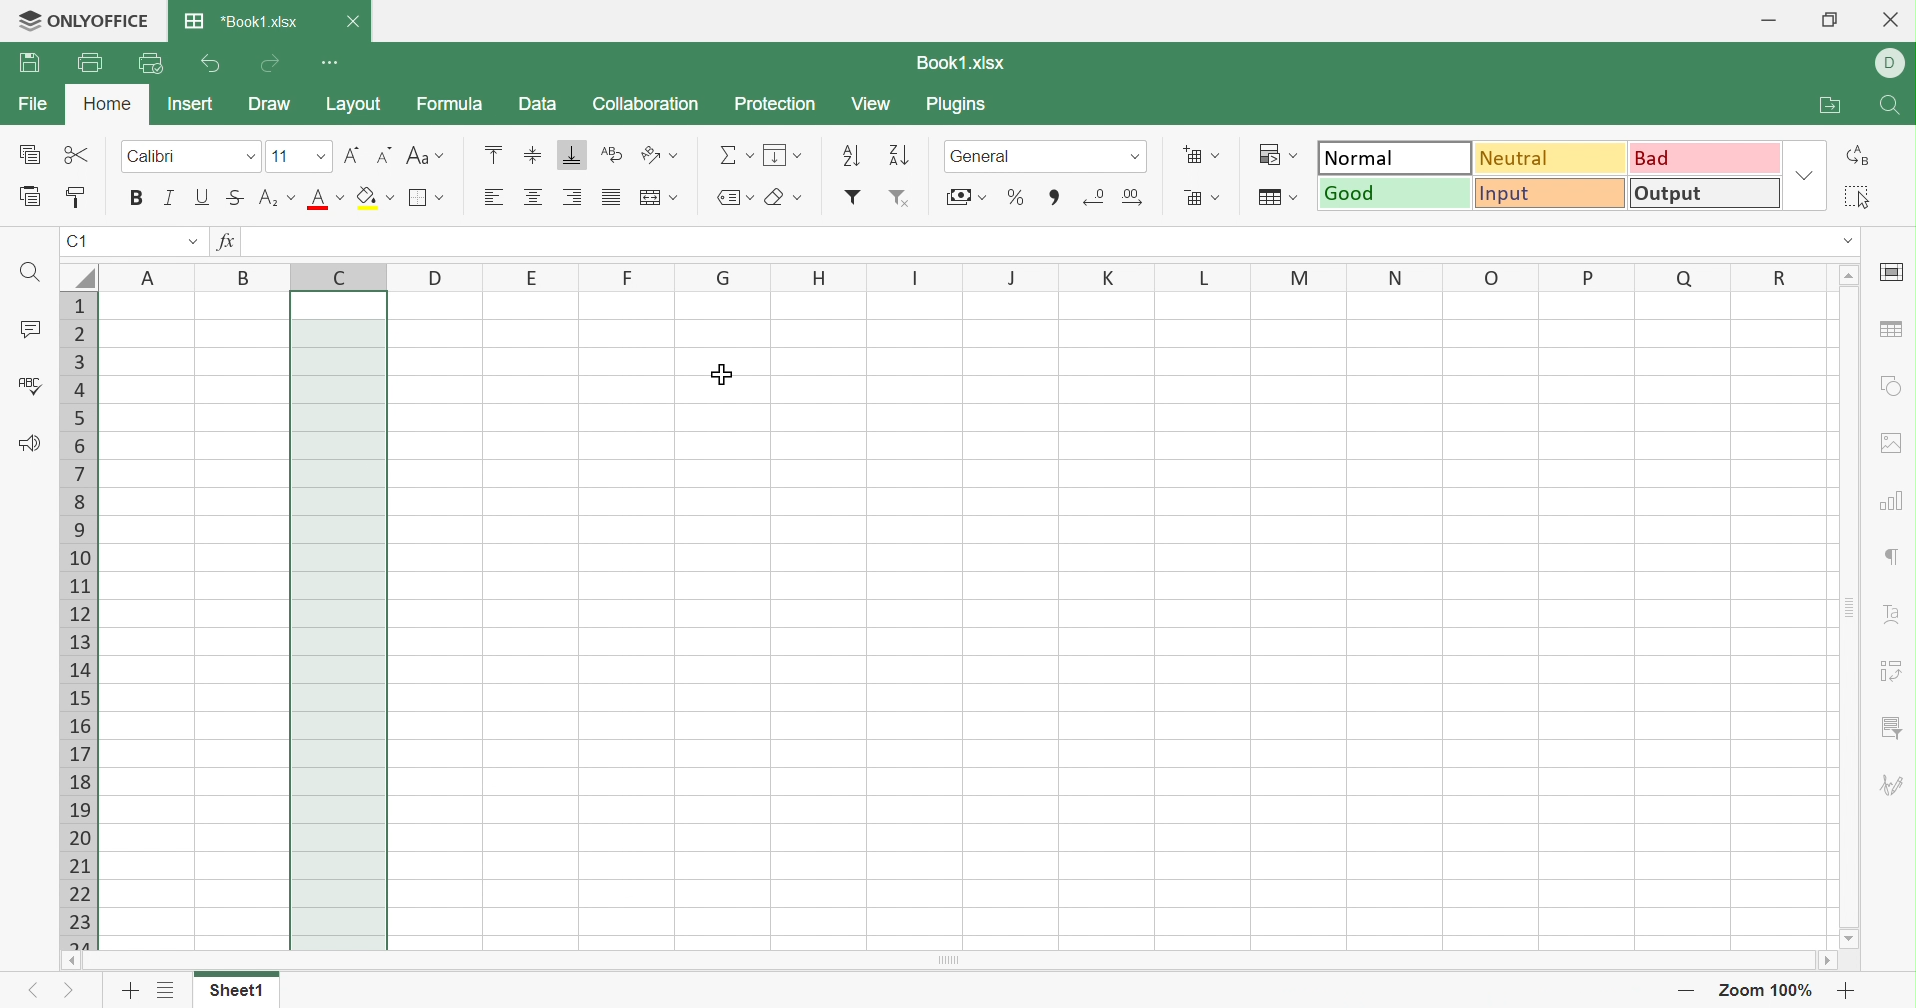 Image resolution: width=1916 pixels, height=1008 pixels. Describe the element at coordinates (904, 198) in the screenshot. I see `Remove filter` at that location.